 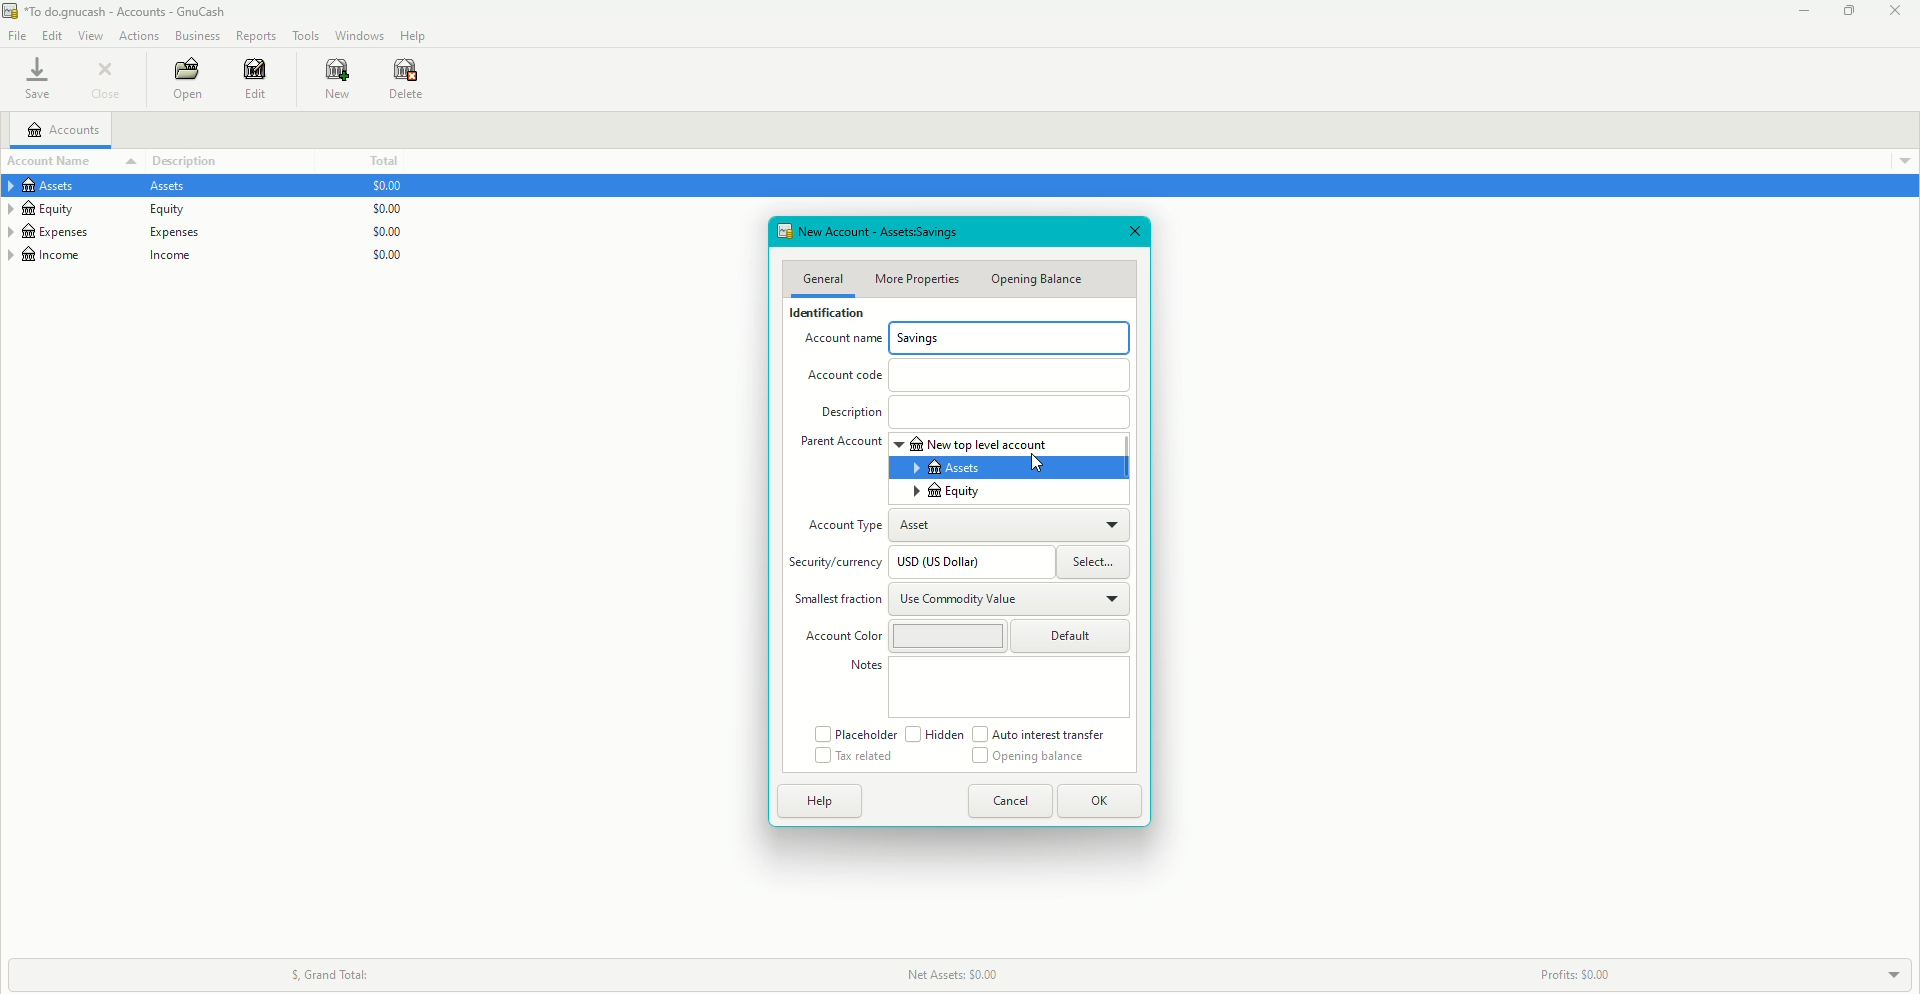 What do you see at coordinates (198, 159) in the screenshot?
I see `Description` at bounding box center [198, 159].